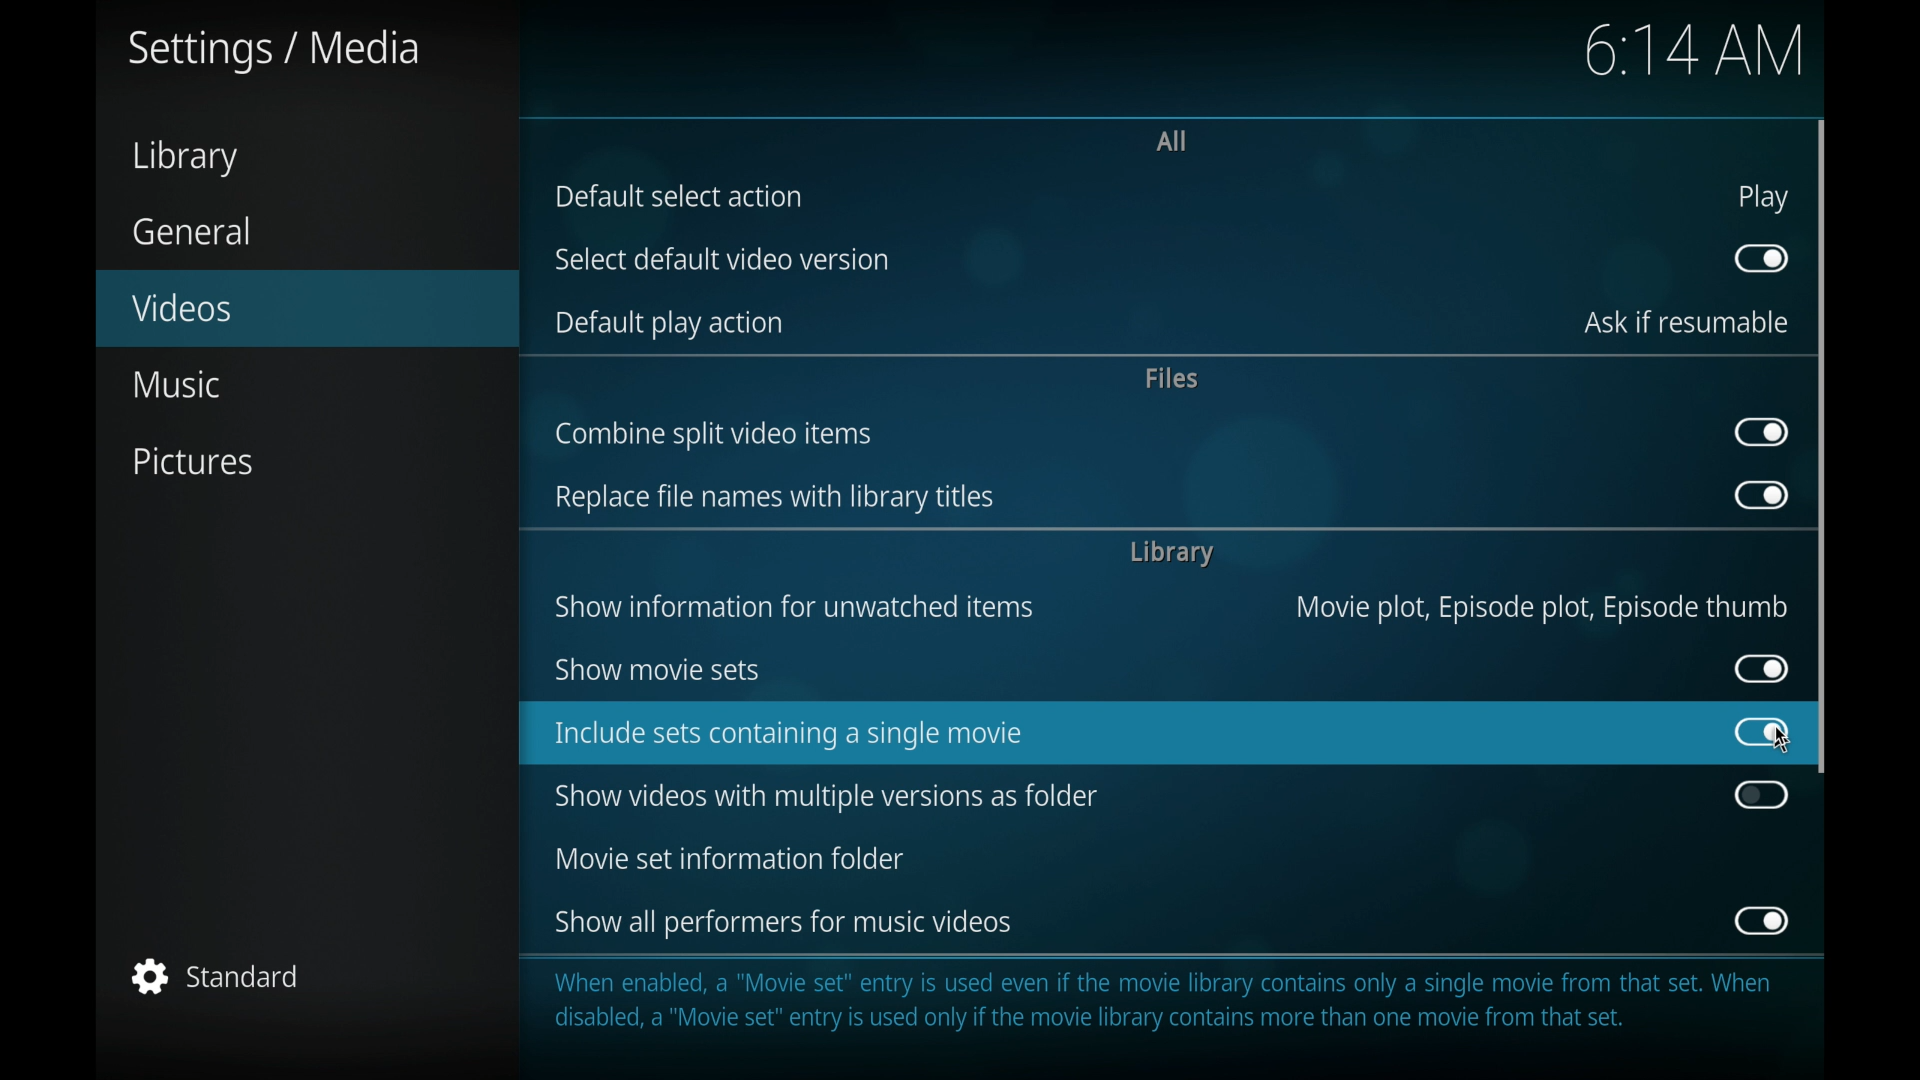 This screenshot has width=1920, height=1080. Describe the element at coordinates (1176, 1002) in the screenshot. I see `When enabled, a "Movie set" entry is used even if the movie library contains only a single movie from that set. When
disabled, a "Movie set" entry is used only if the movie library contains more than one movie from that set.` at that location.